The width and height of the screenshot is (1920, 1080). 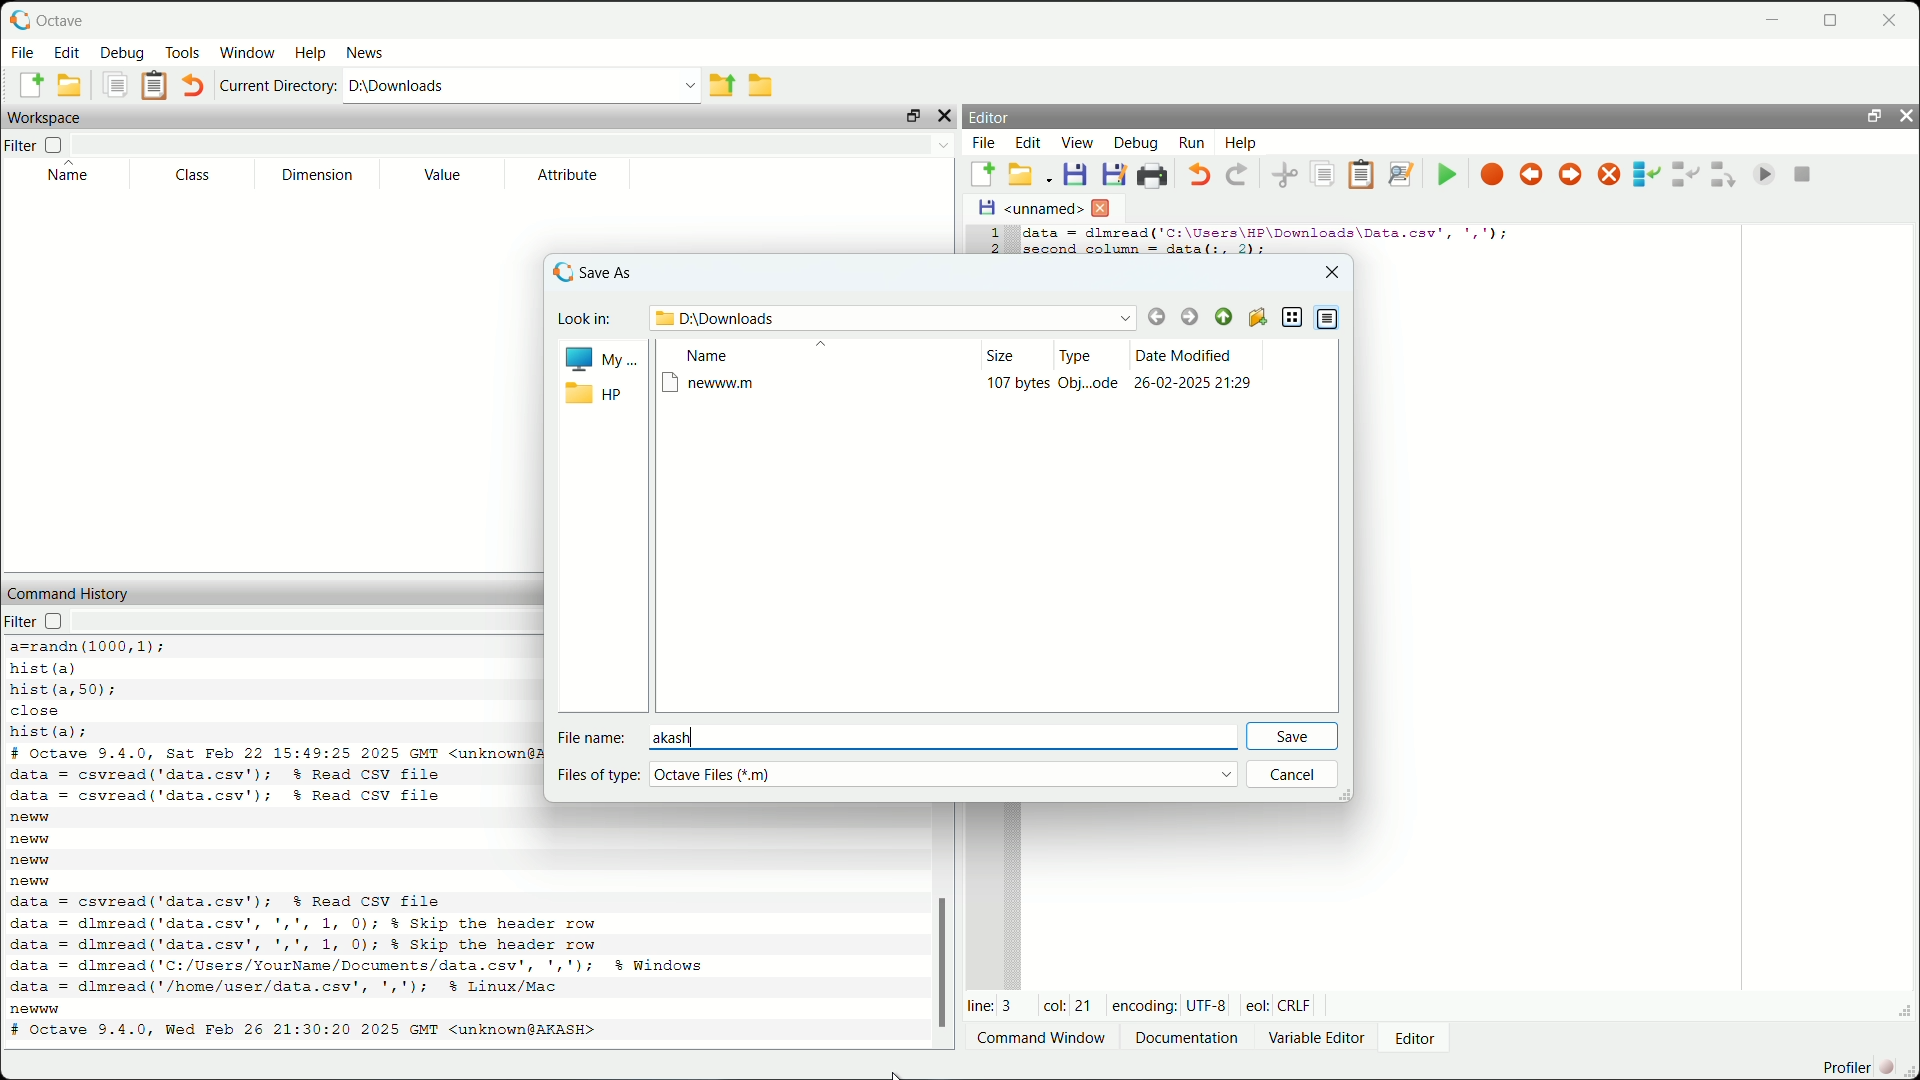 I want to click on code to read csv, so click(x=260, y=785).